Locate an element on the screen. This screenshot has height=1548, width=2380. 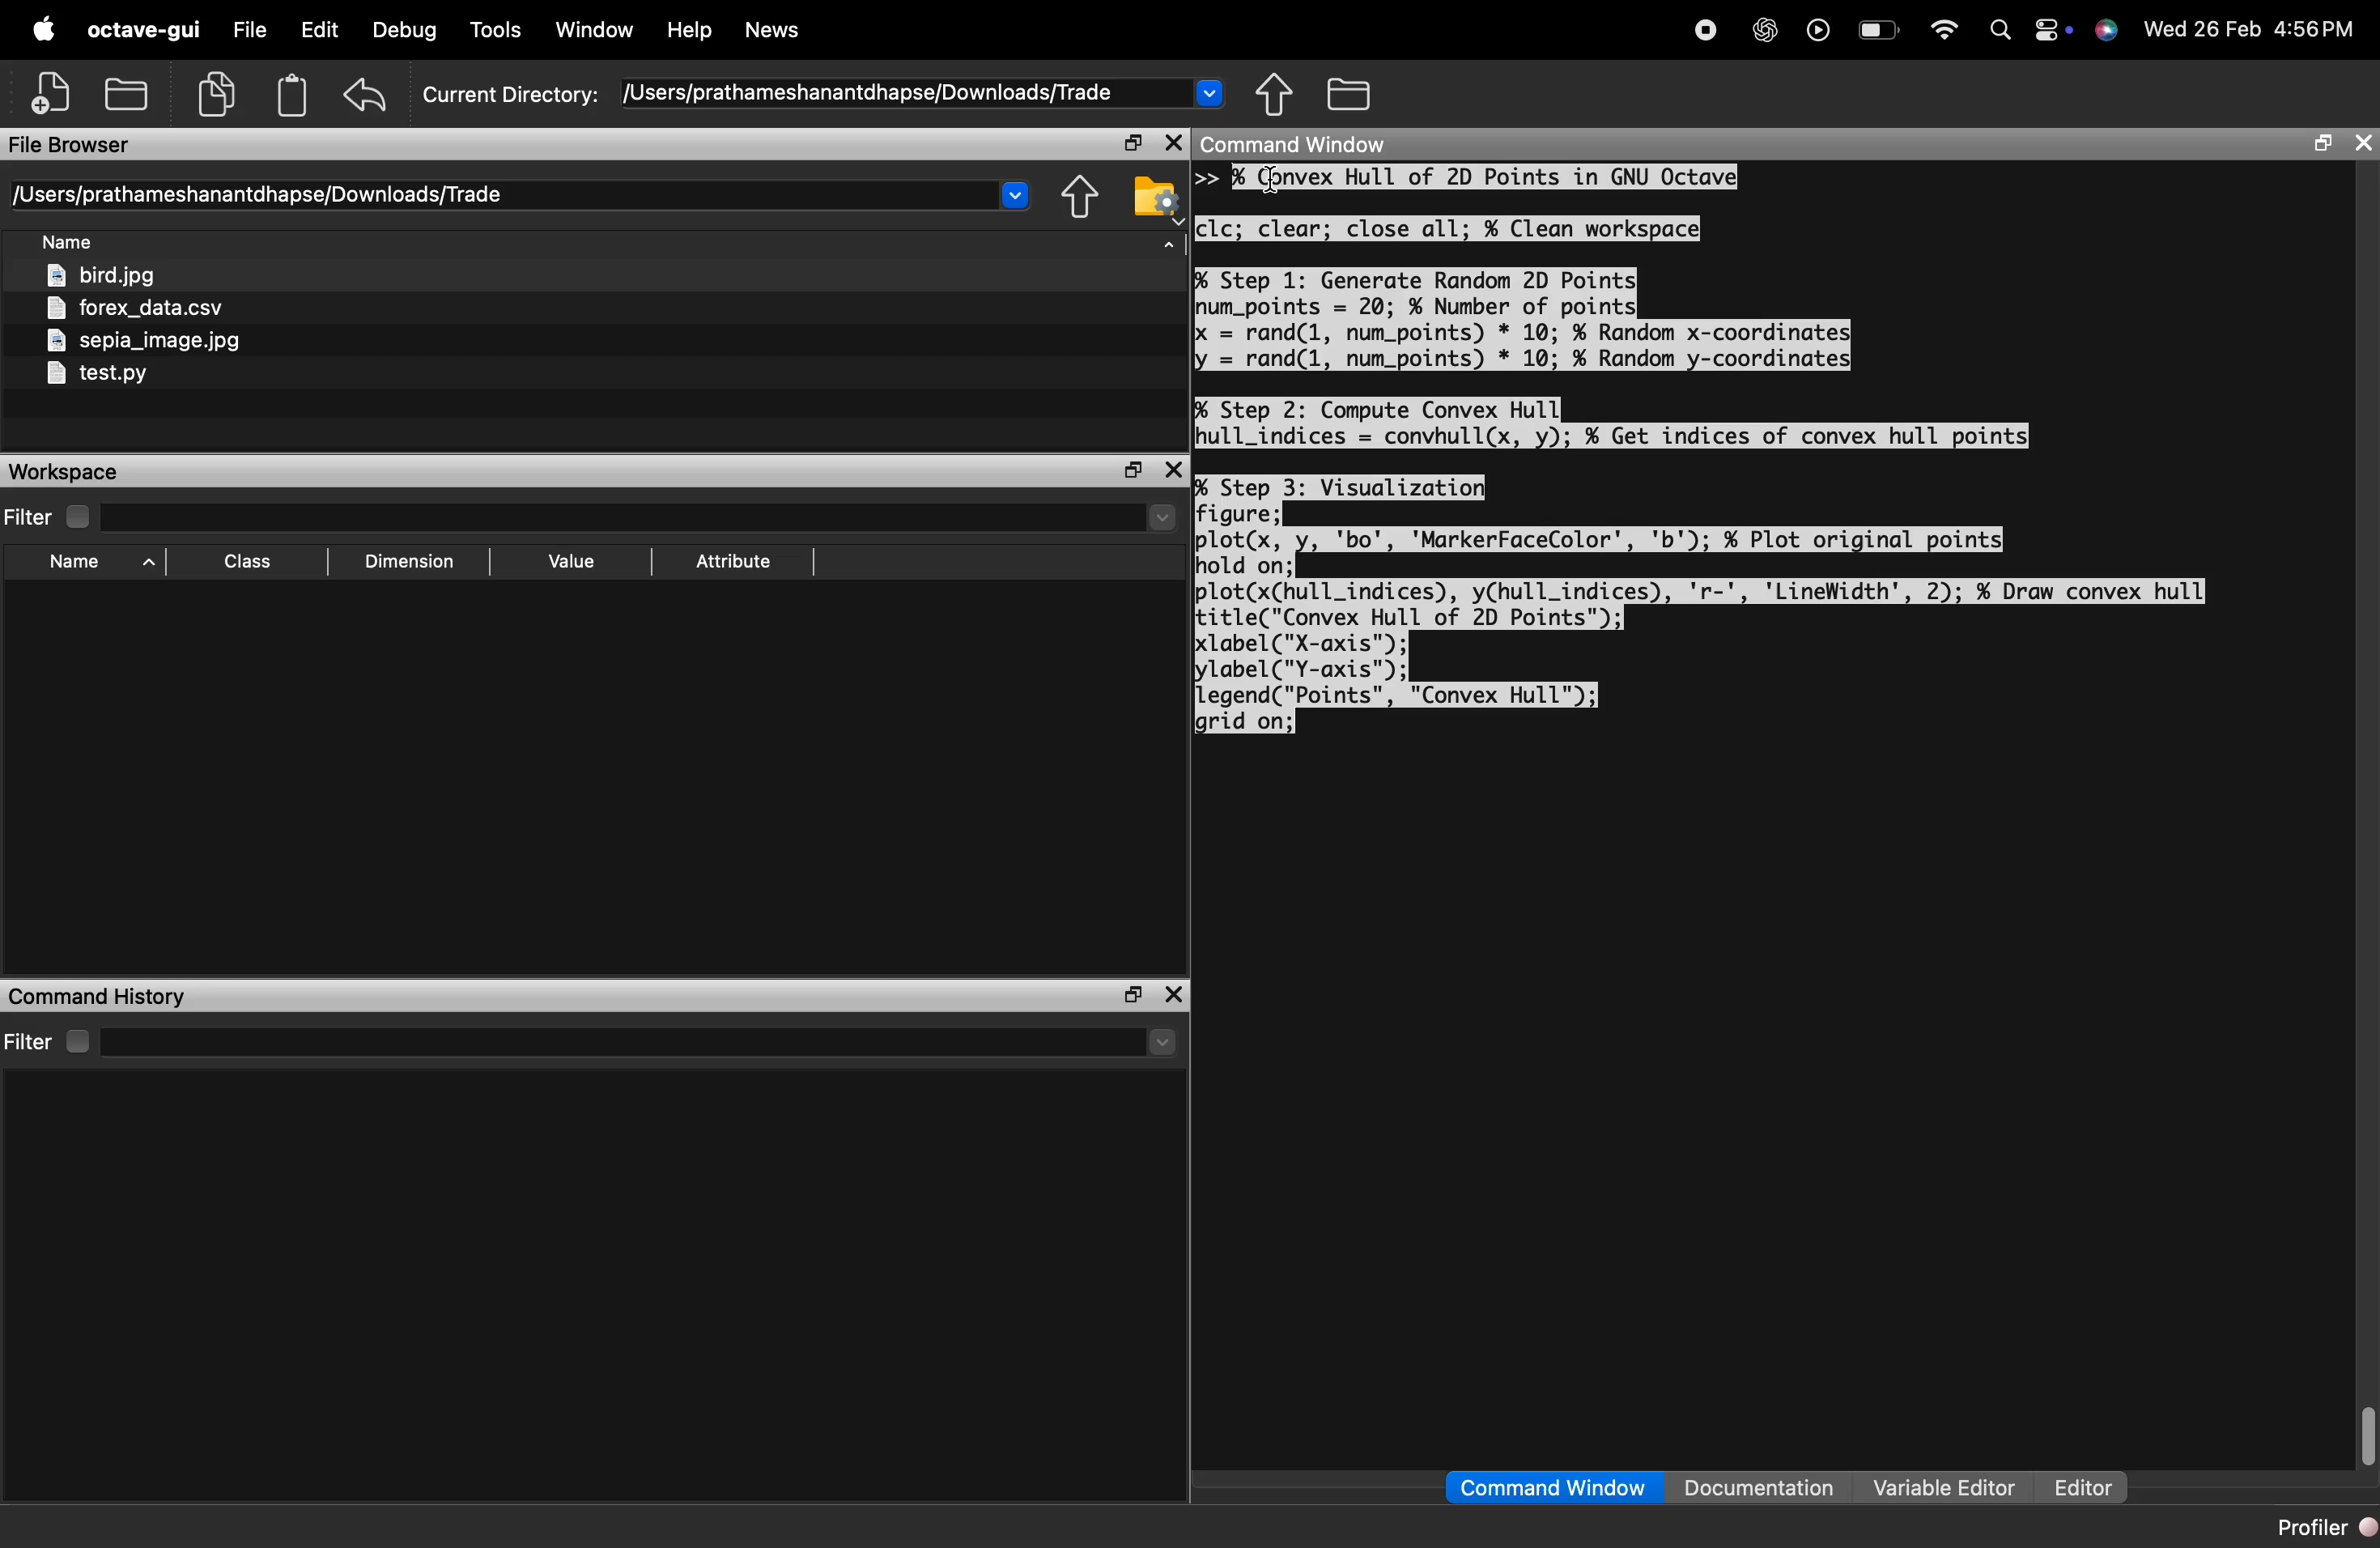
drop-down  is located at coordinates (1161, 1042).